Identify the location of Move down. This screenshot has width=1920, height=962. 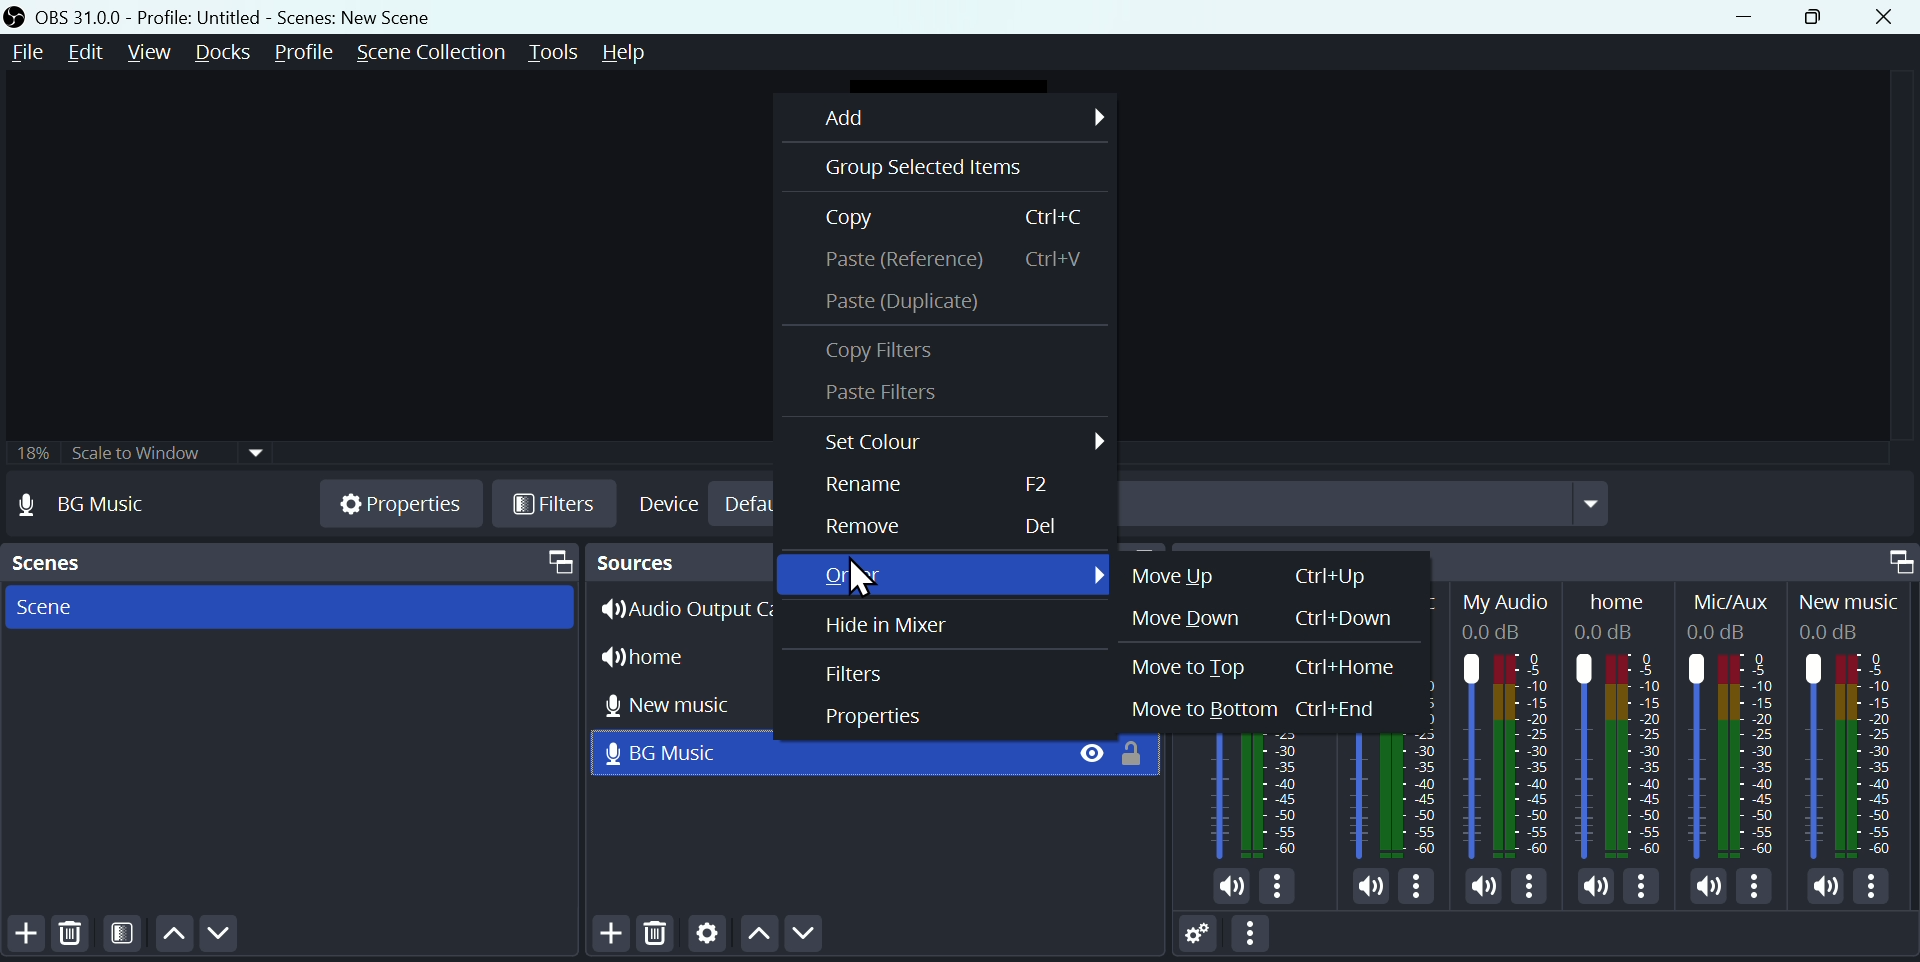
(1260, 617).